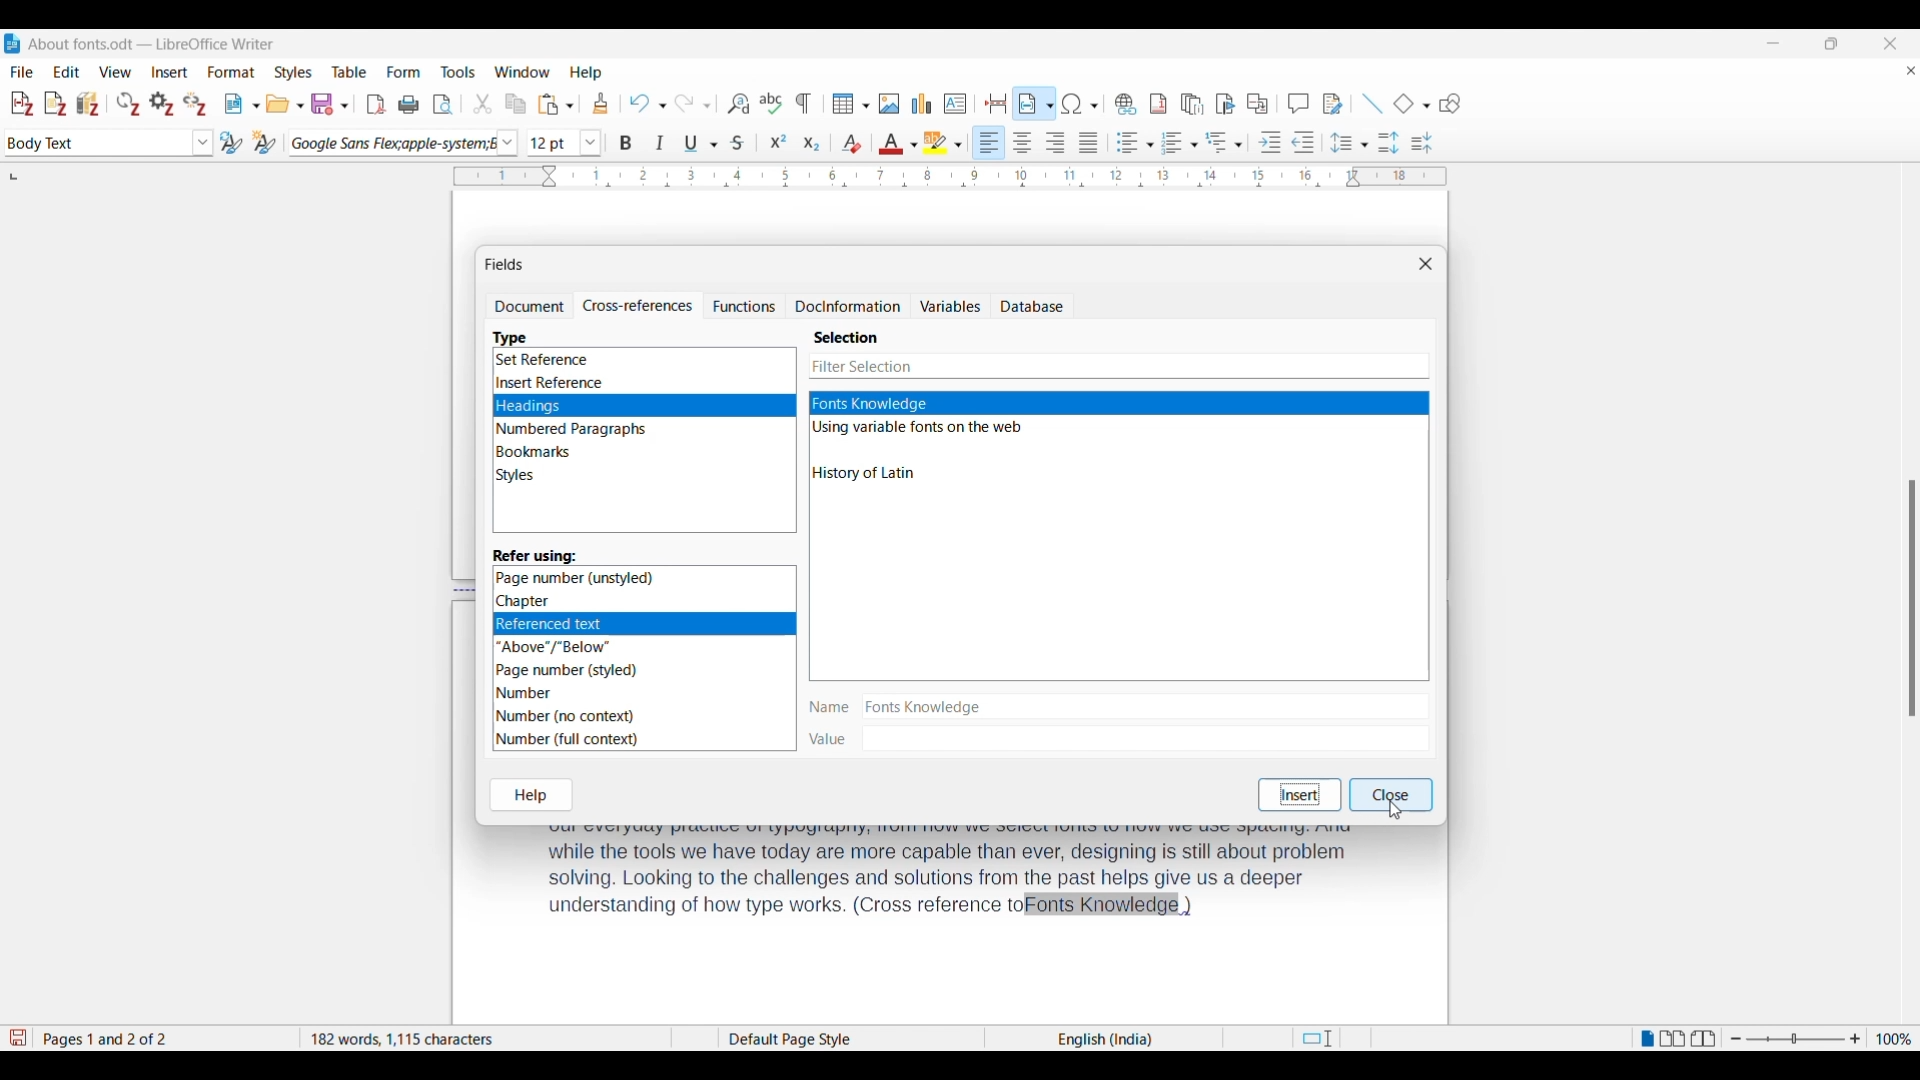  What do you see at coordinates (519, 477) in the screenshot?
I see `Styles` at bounding box center [519, 477].